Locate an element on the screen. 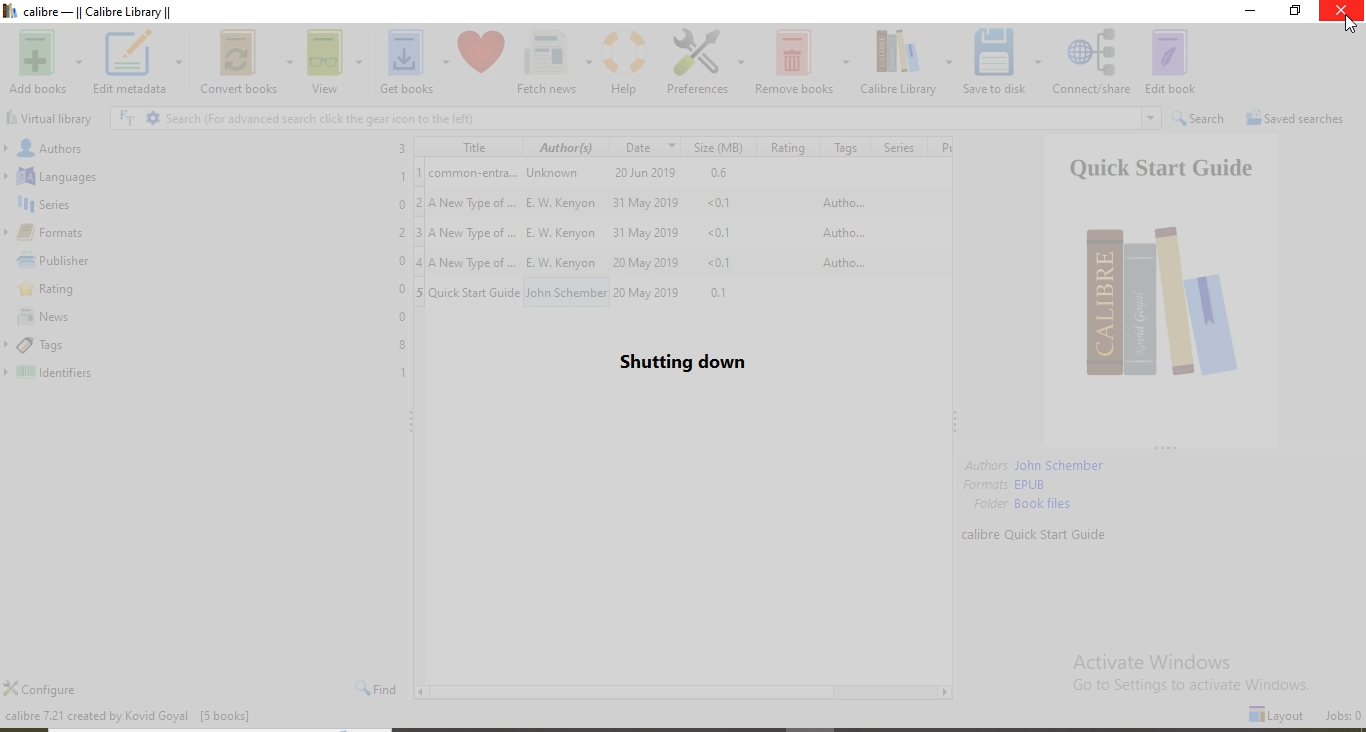 The height and width of the screenshot is (732, 1366). Cursor is located at coordinates (1351, 24).